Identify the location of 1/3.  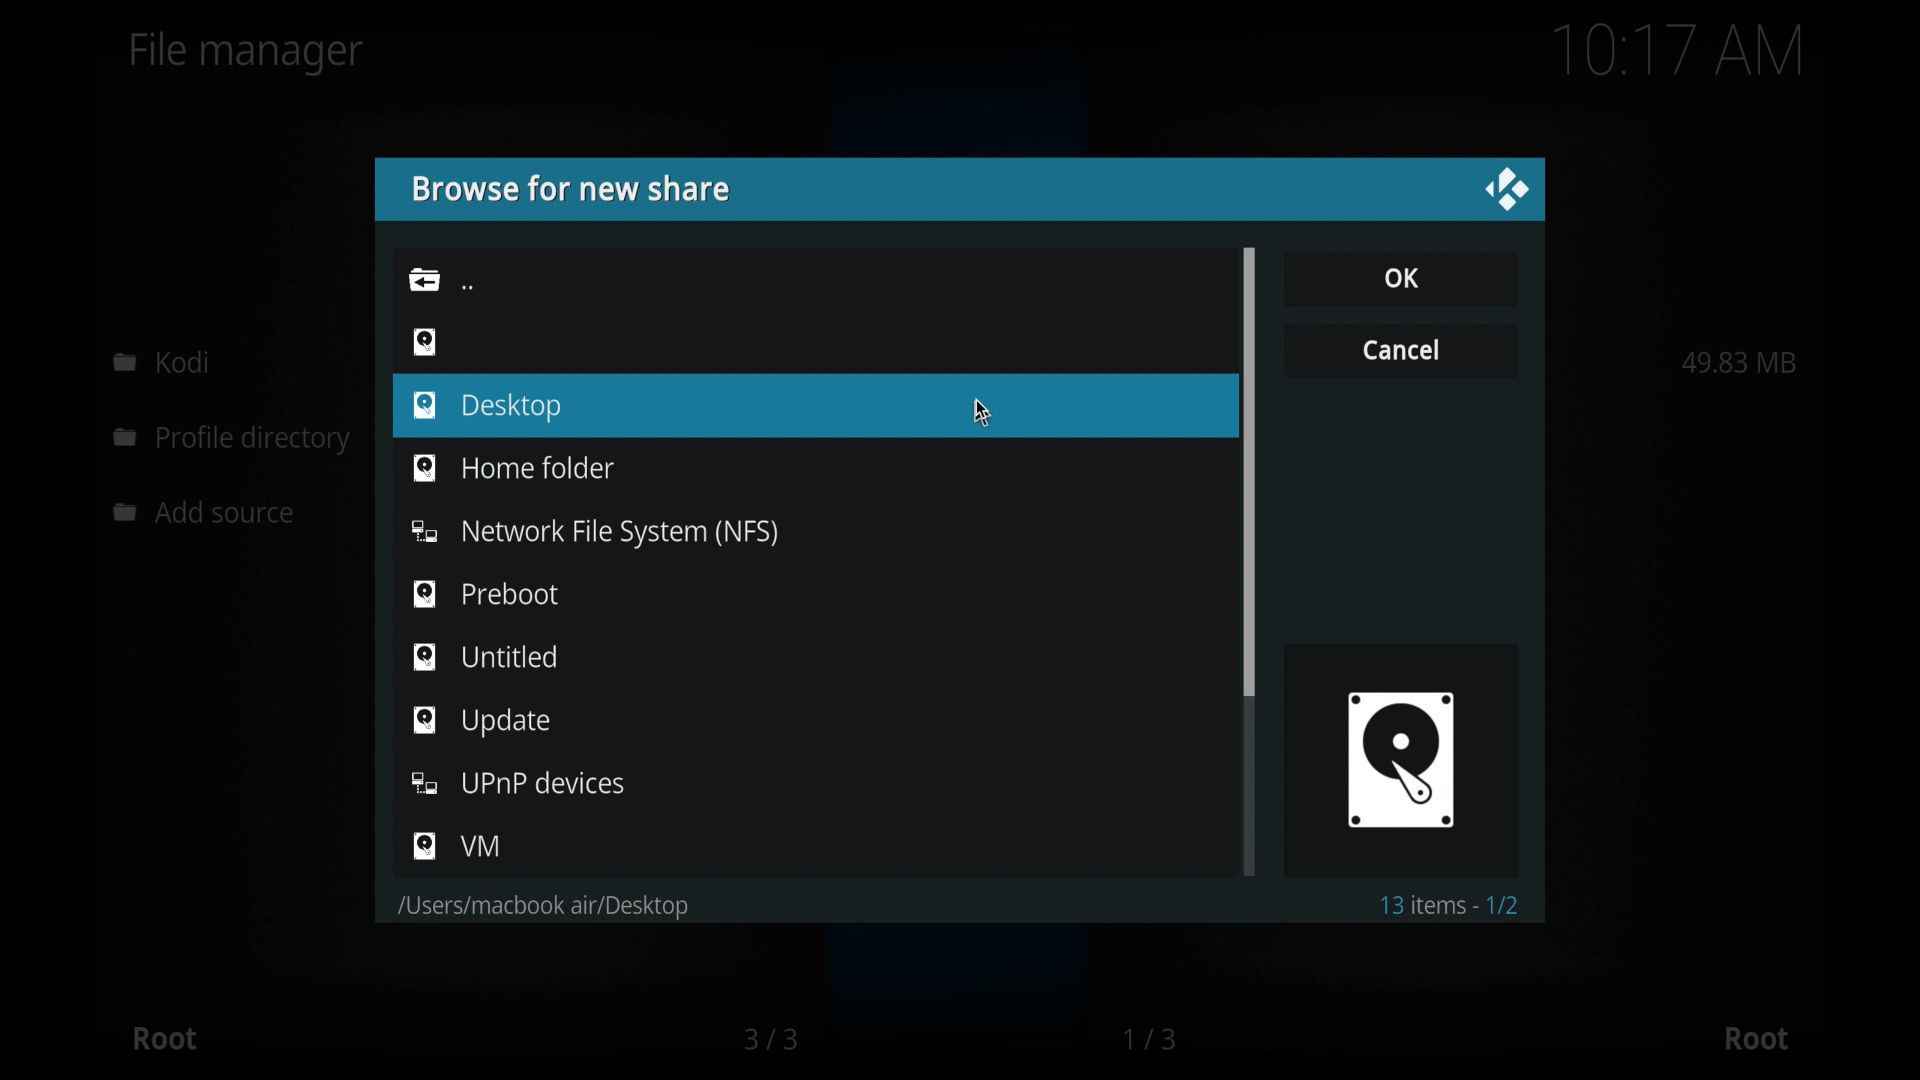
(1152, 1039).